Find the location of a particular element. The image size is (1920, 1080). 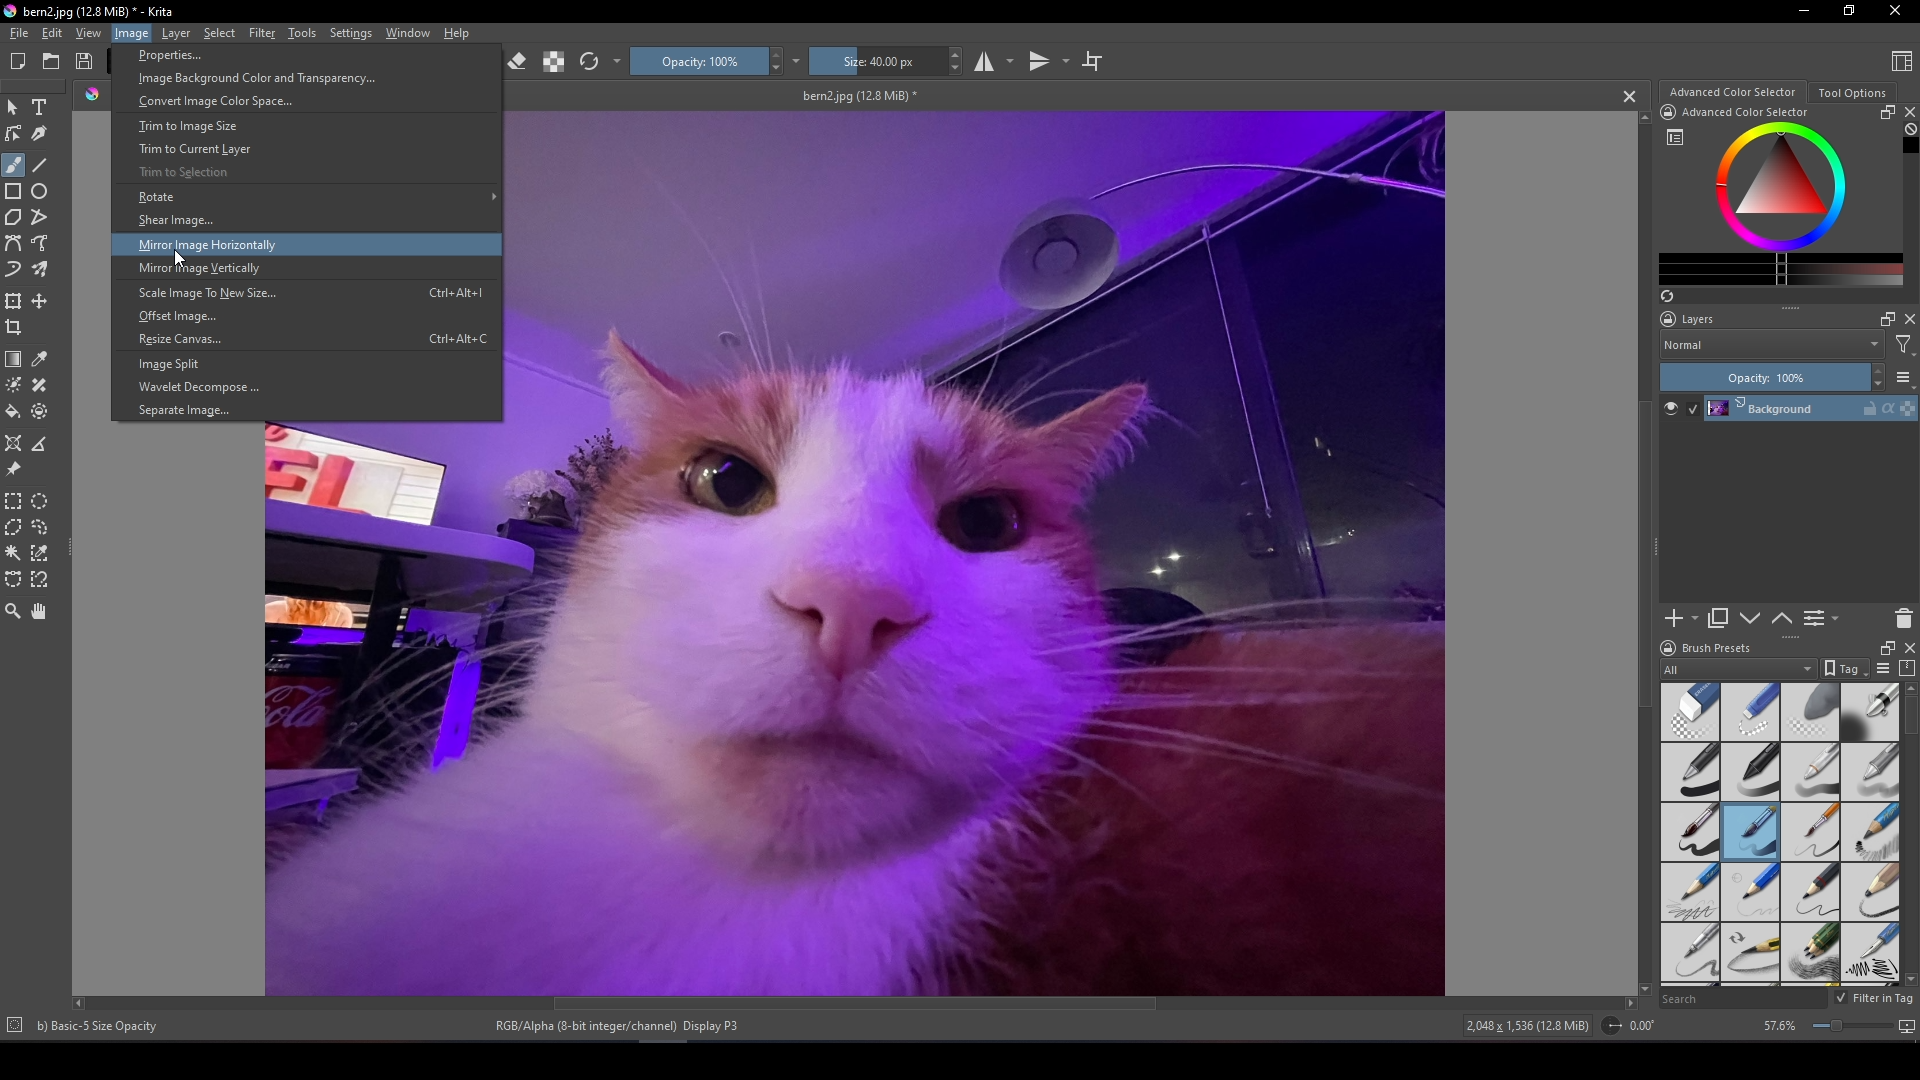

Layer visibility is located at coordinates (1682, 408).